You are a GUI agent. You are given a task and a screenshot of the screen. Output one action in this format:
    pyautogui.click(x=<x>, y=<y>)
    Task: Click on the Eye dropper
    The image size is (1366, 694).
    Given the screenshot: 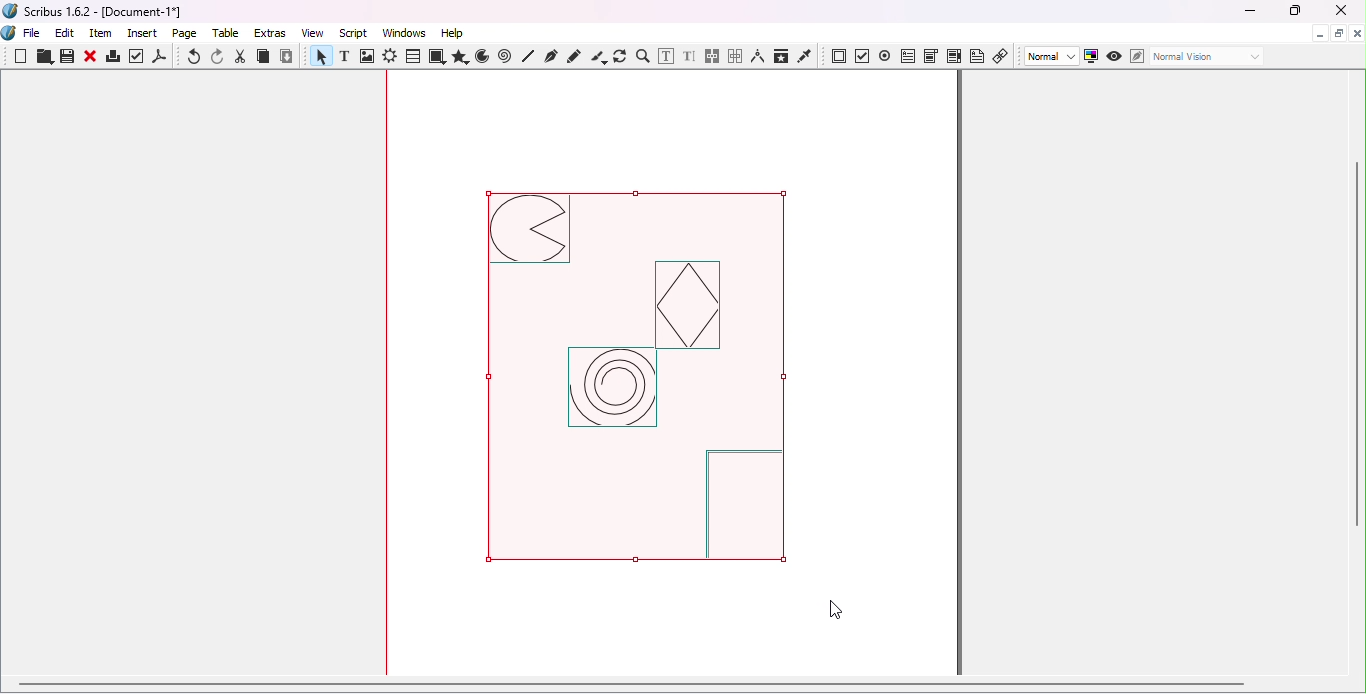 What is the action you would take?
    pyautogui.click(x=805, y=55)
    